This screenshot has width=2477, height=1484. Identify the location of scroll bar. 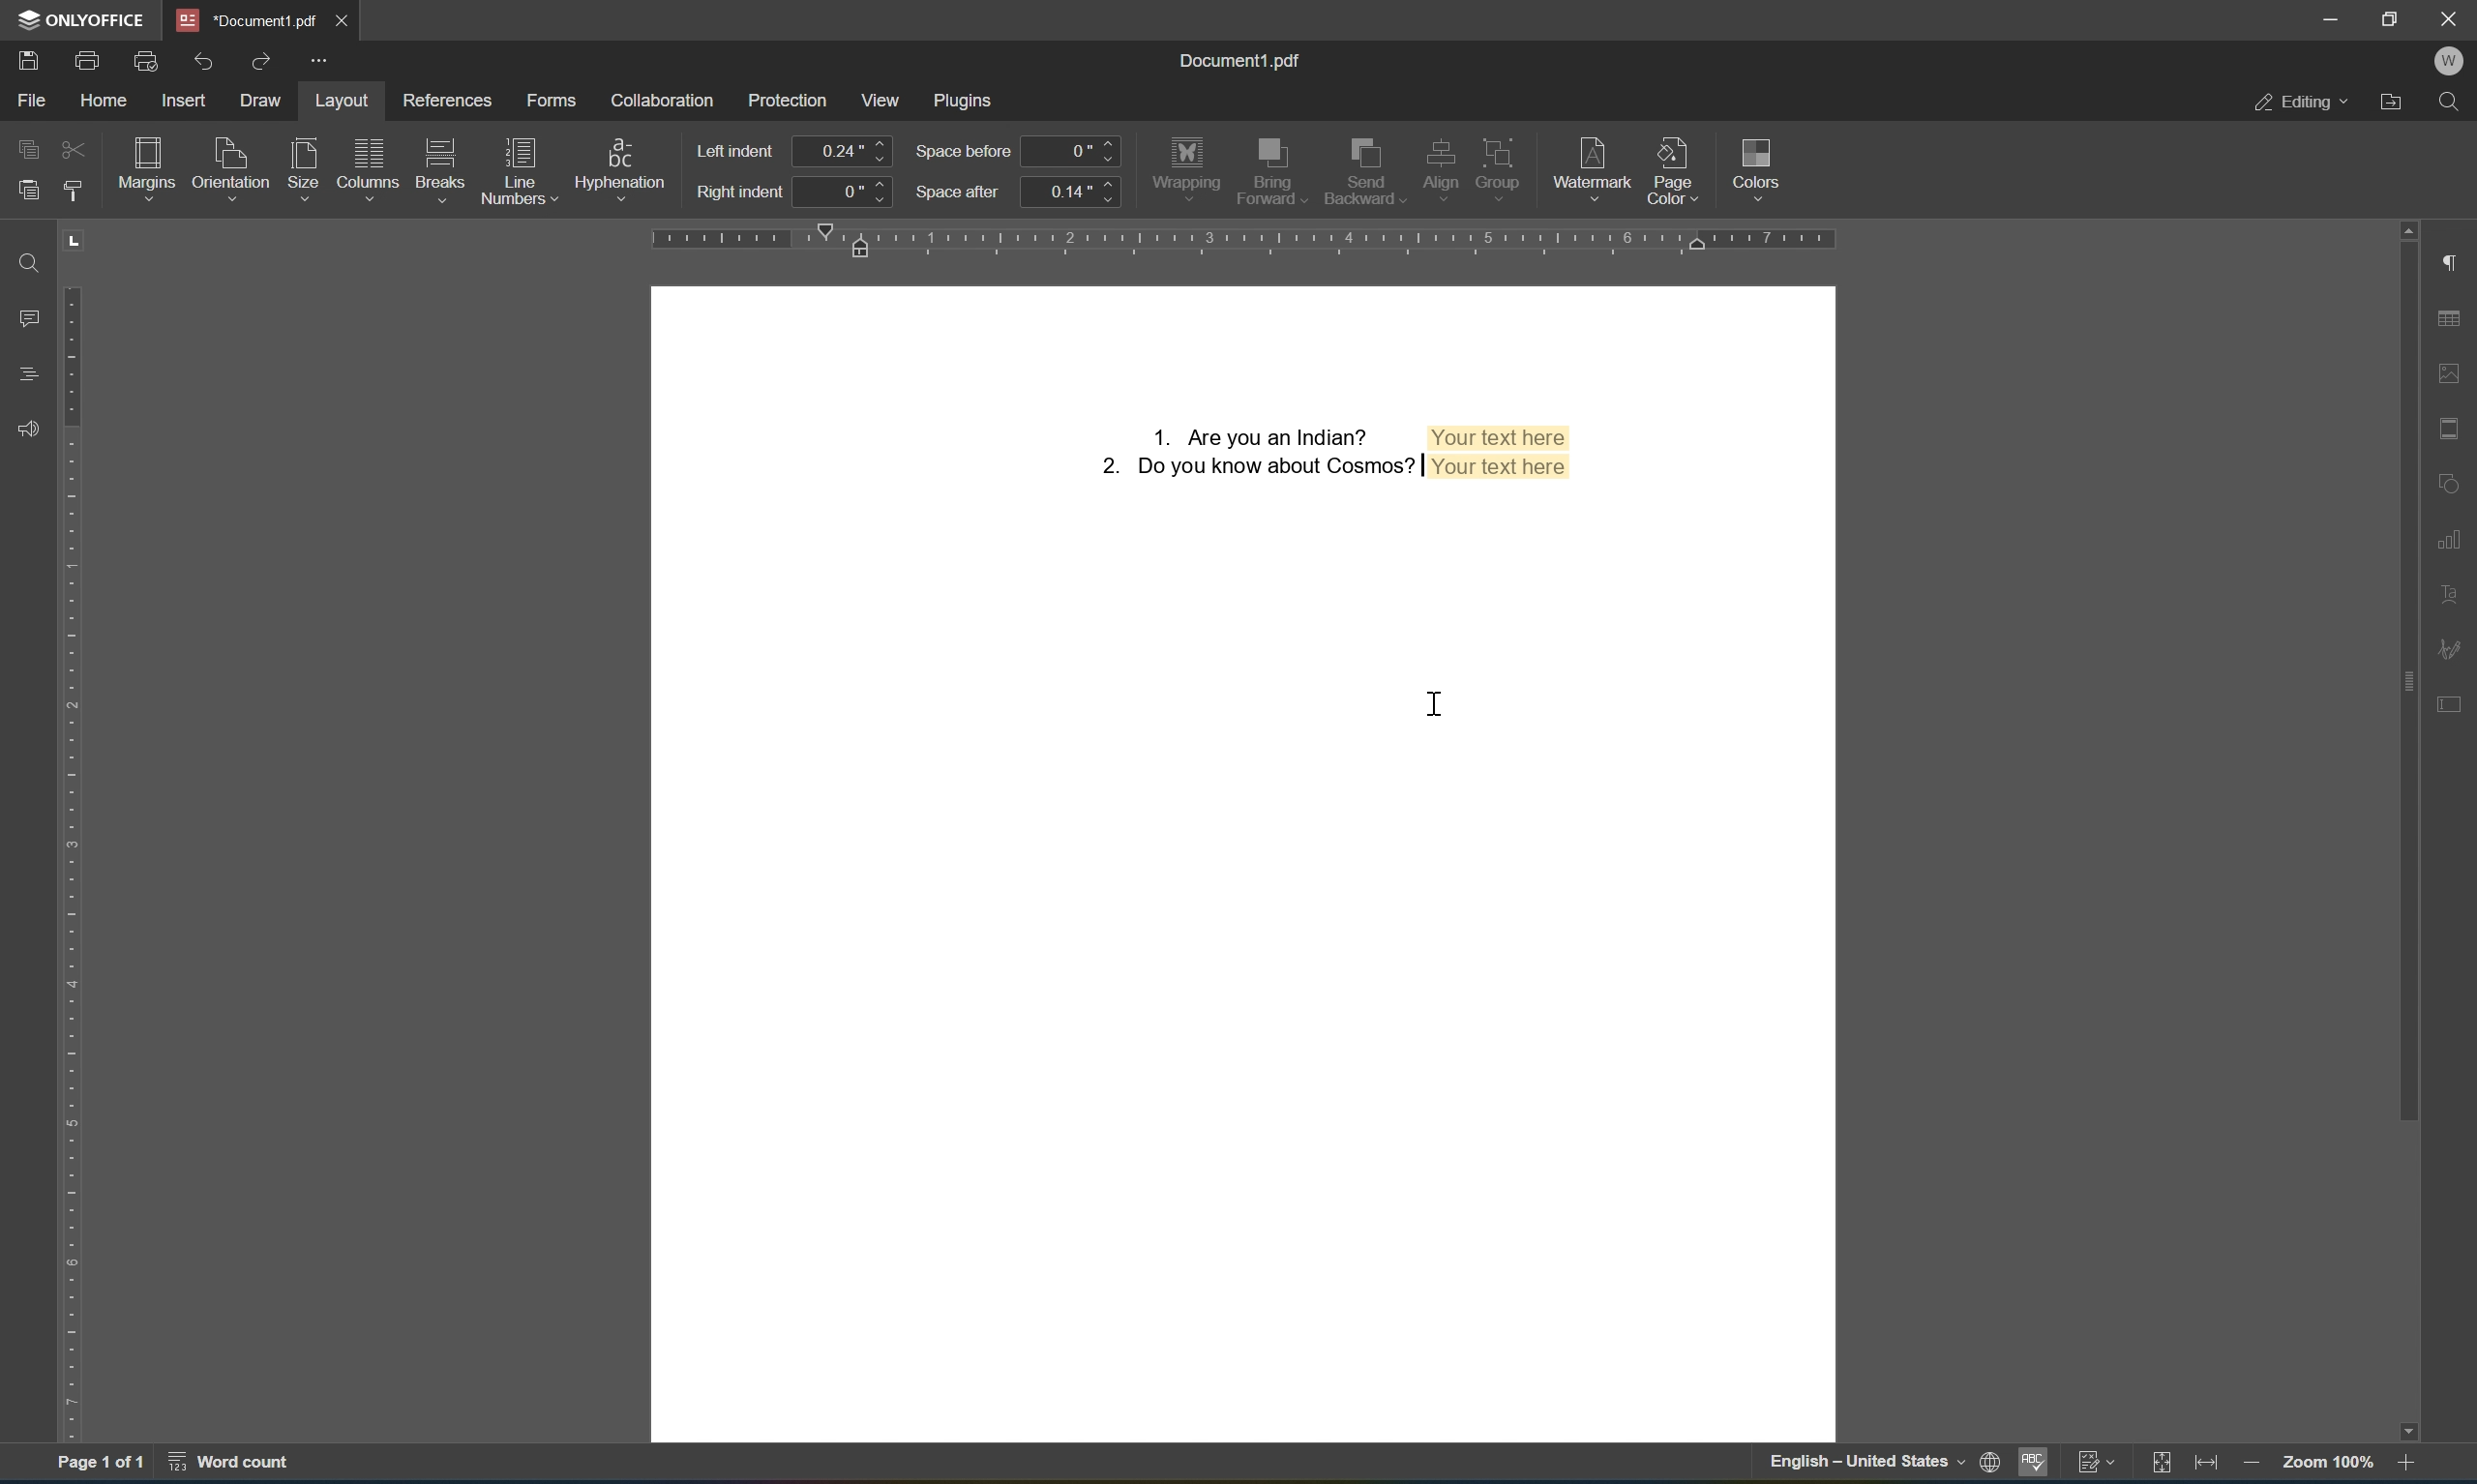
(2411, 671).